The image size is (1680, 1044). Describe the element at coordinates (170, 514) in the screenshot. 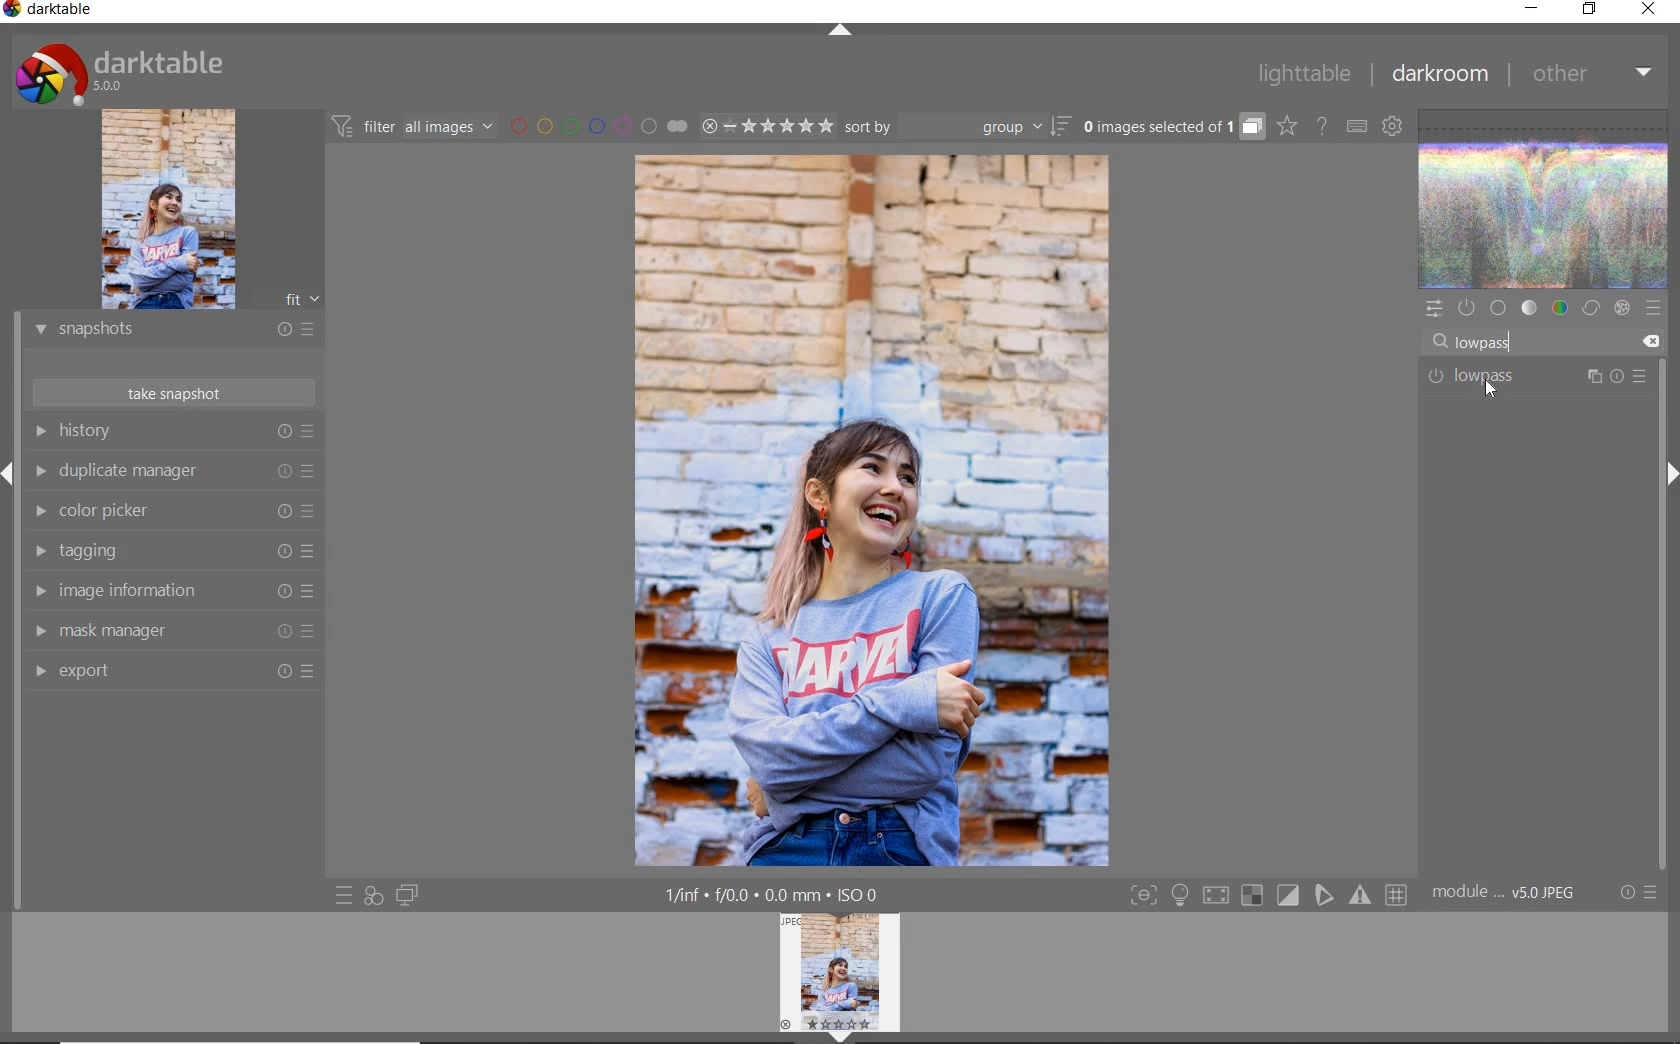

I see `color picker` at that location.